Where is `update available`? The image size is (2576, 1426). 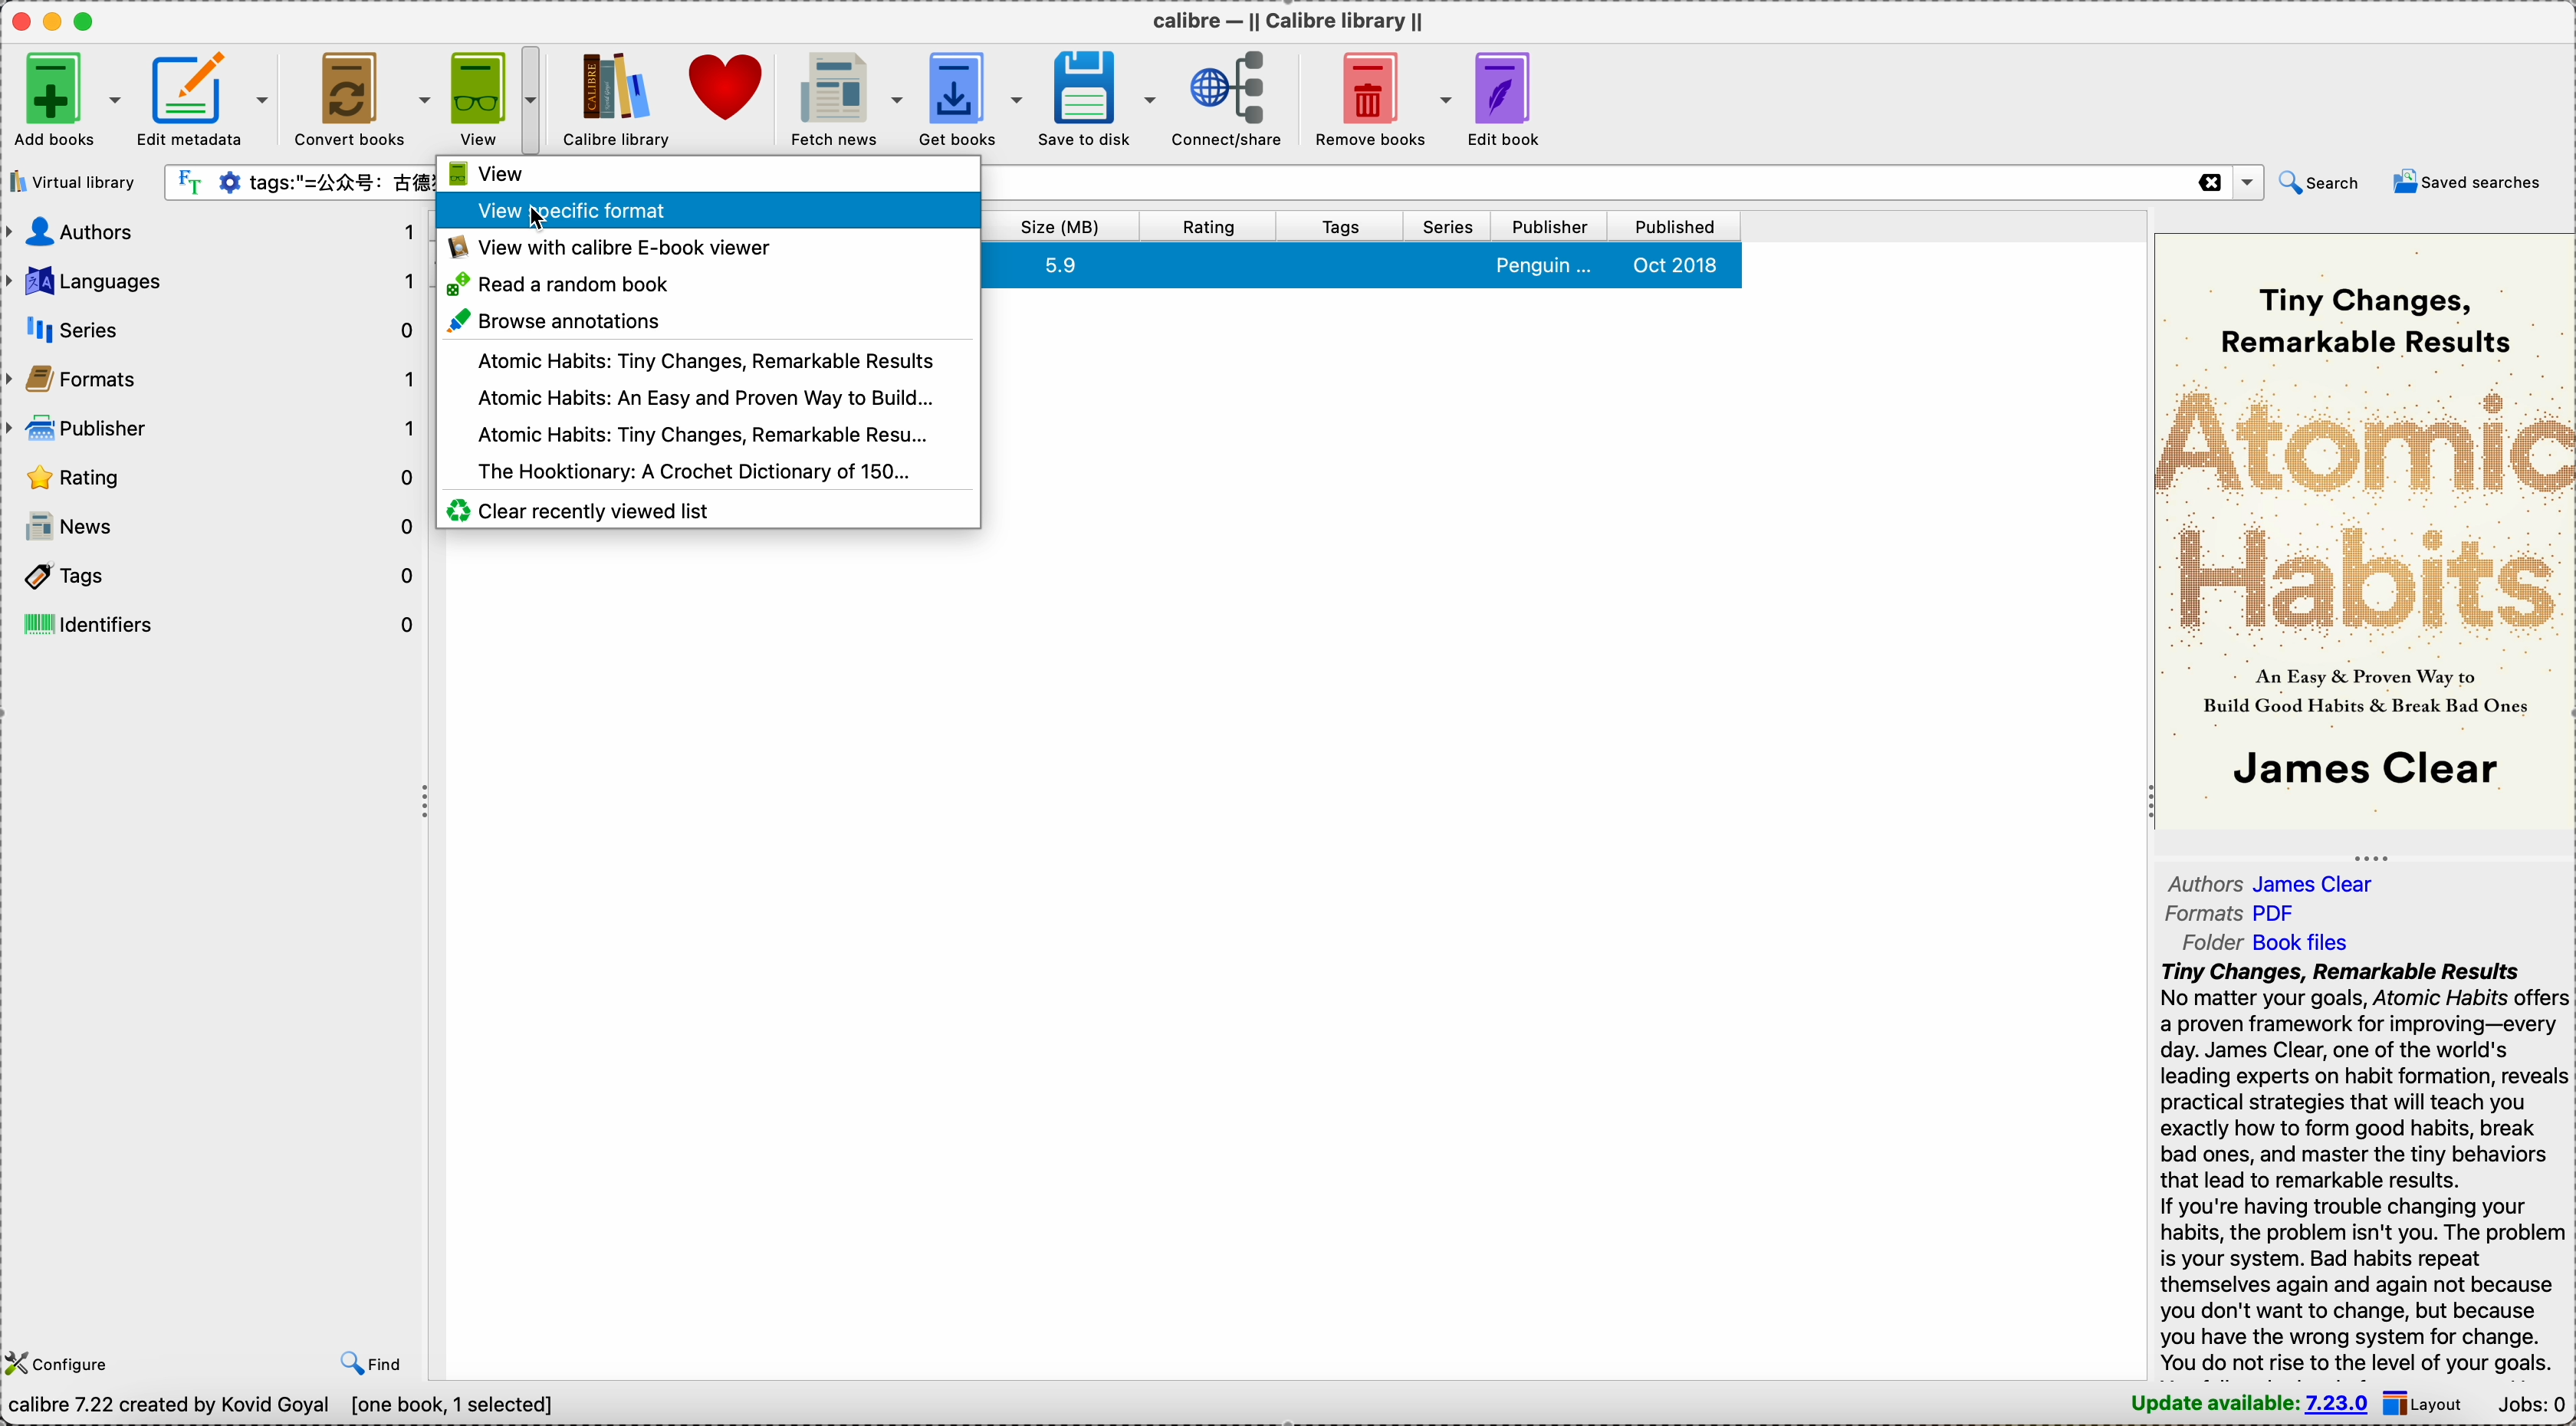
update available is located at coordinates (2248, 1404).